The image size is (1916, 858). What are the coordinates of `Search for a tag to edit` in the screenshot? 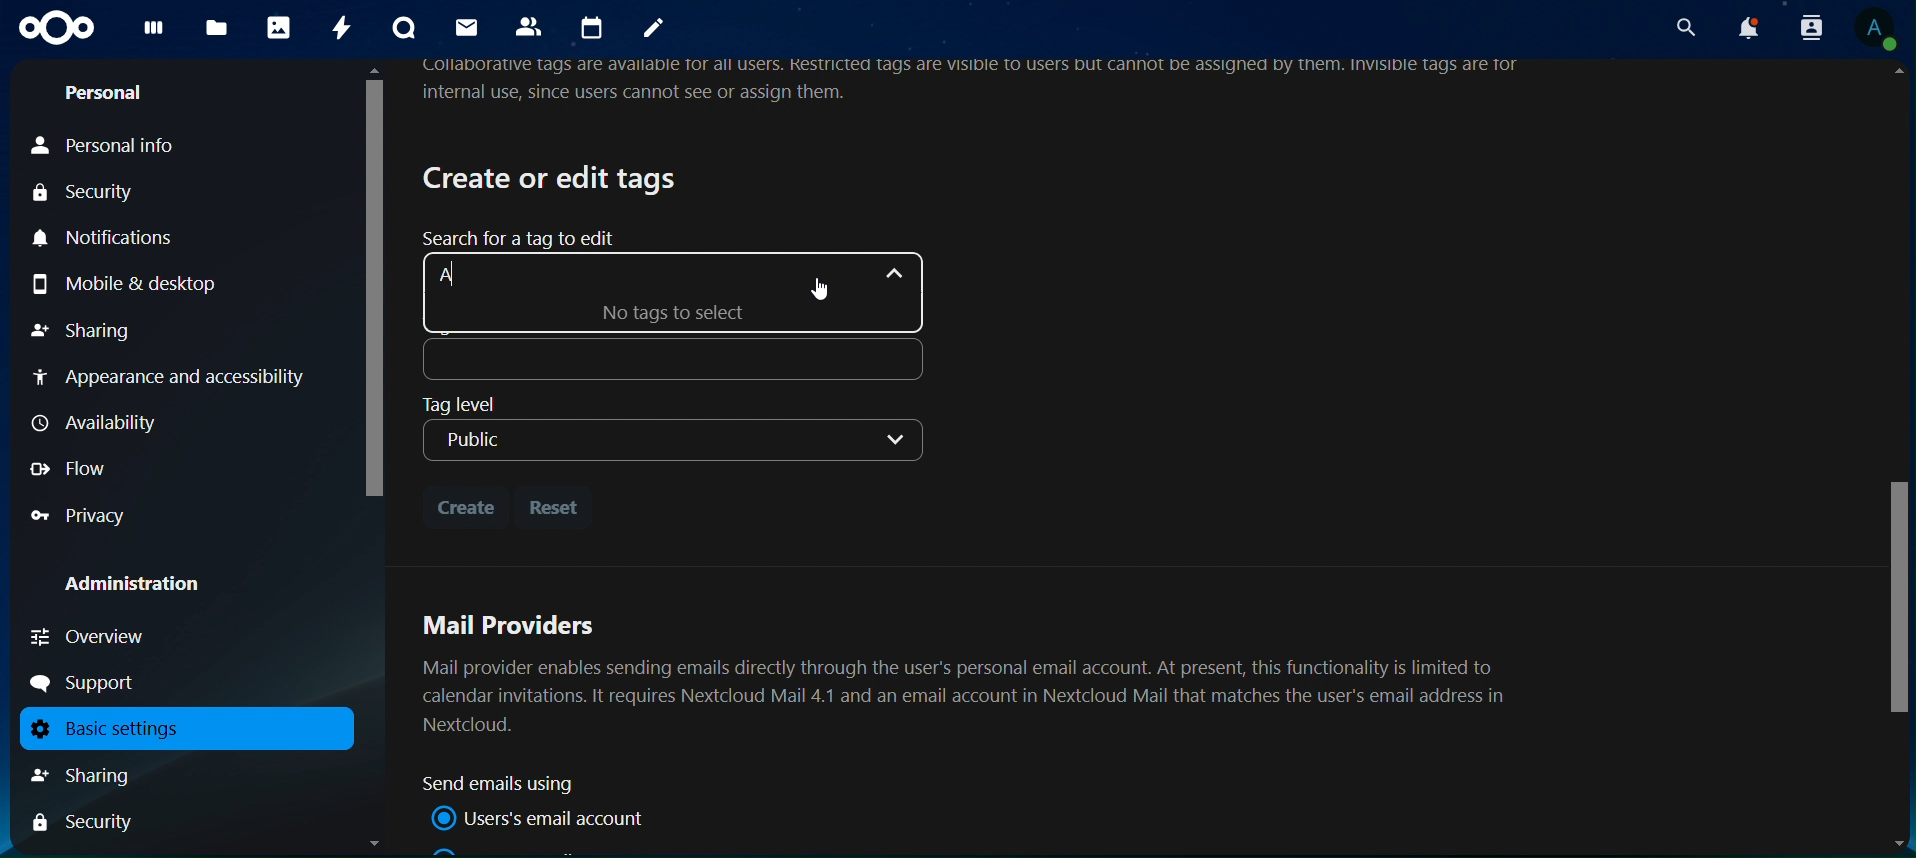 It's located at (515, 241).